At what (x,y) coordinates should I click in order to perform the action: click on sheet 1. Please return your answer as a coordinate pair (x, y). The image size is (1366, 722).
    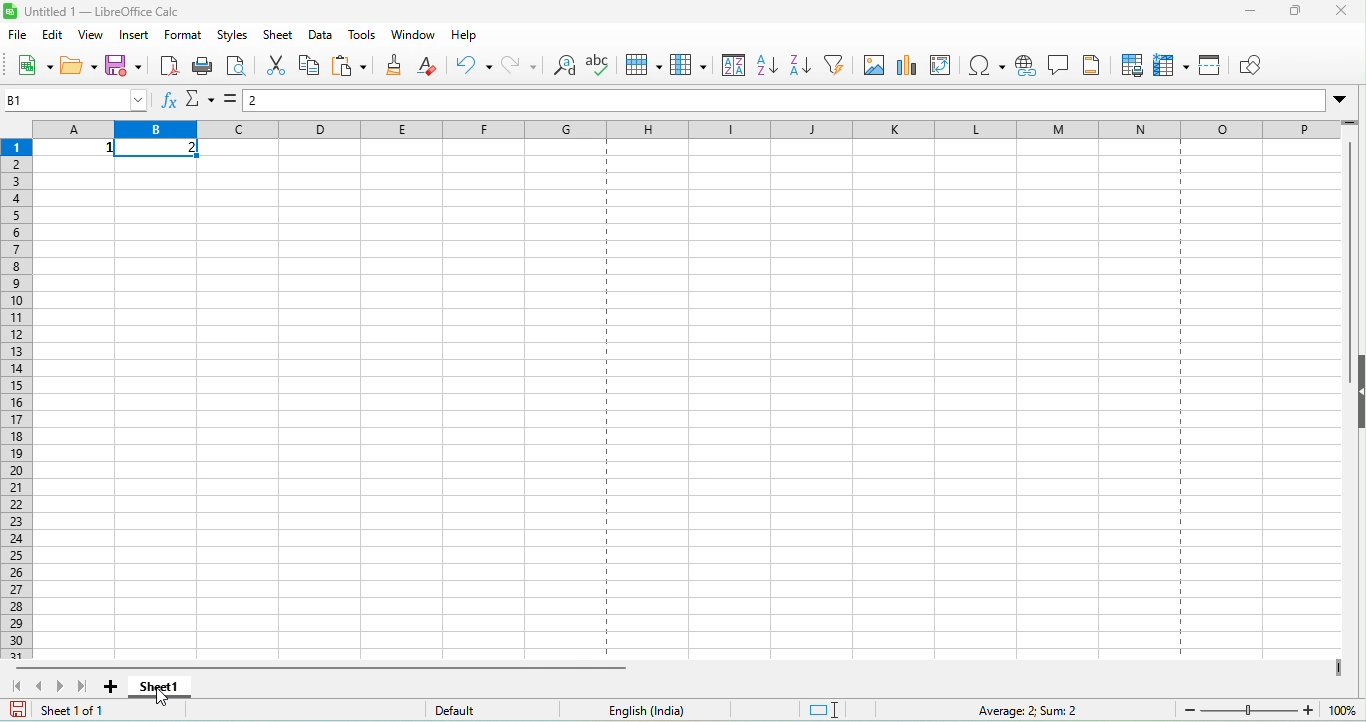
    Looking at the image, I should click on (165, 683).